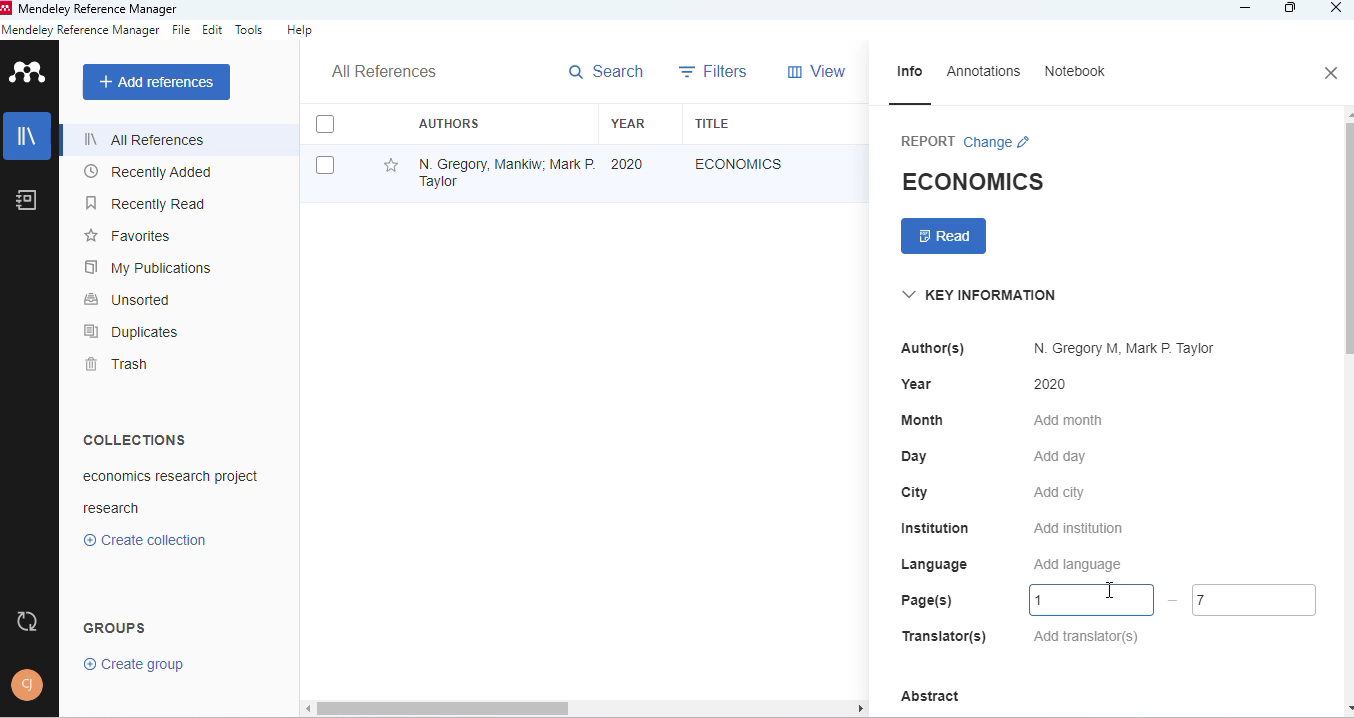 This screenshot has width=1354, height=718. Describe the element at coordinates (146, 139) in the screenshot. I see `all references` at that location.